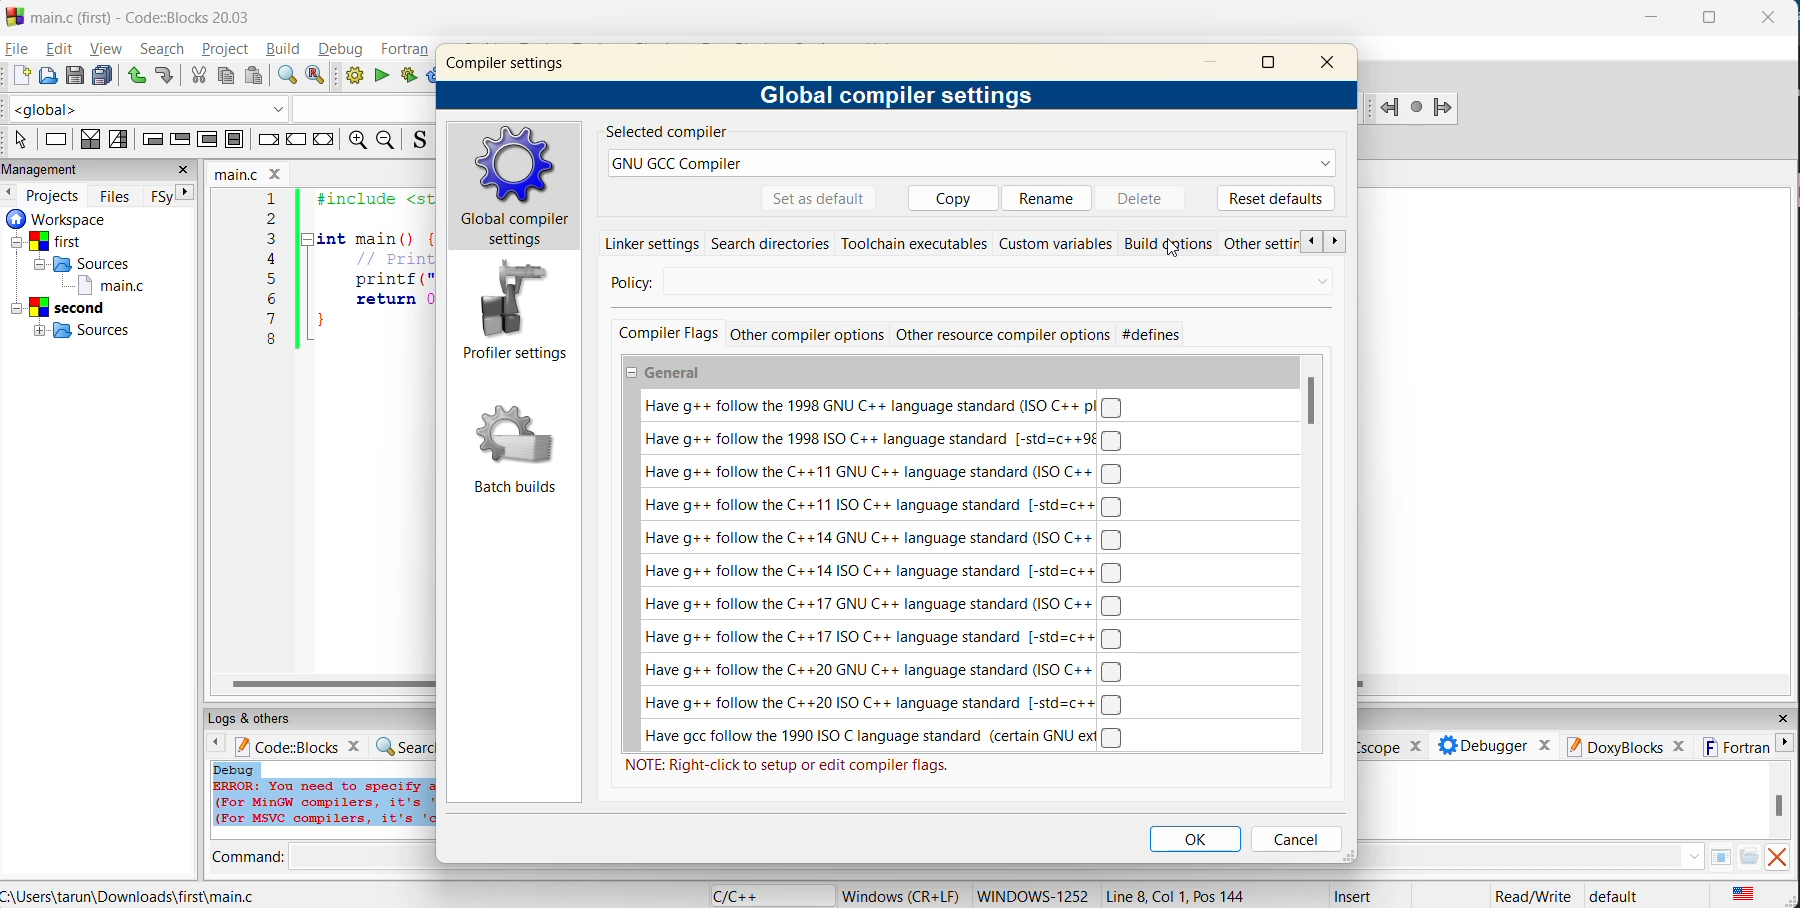  Describe the element at coordinates (134, 17) in the screenshot. I see `main.c (first) - Code::Blocks 20.03` at that location.